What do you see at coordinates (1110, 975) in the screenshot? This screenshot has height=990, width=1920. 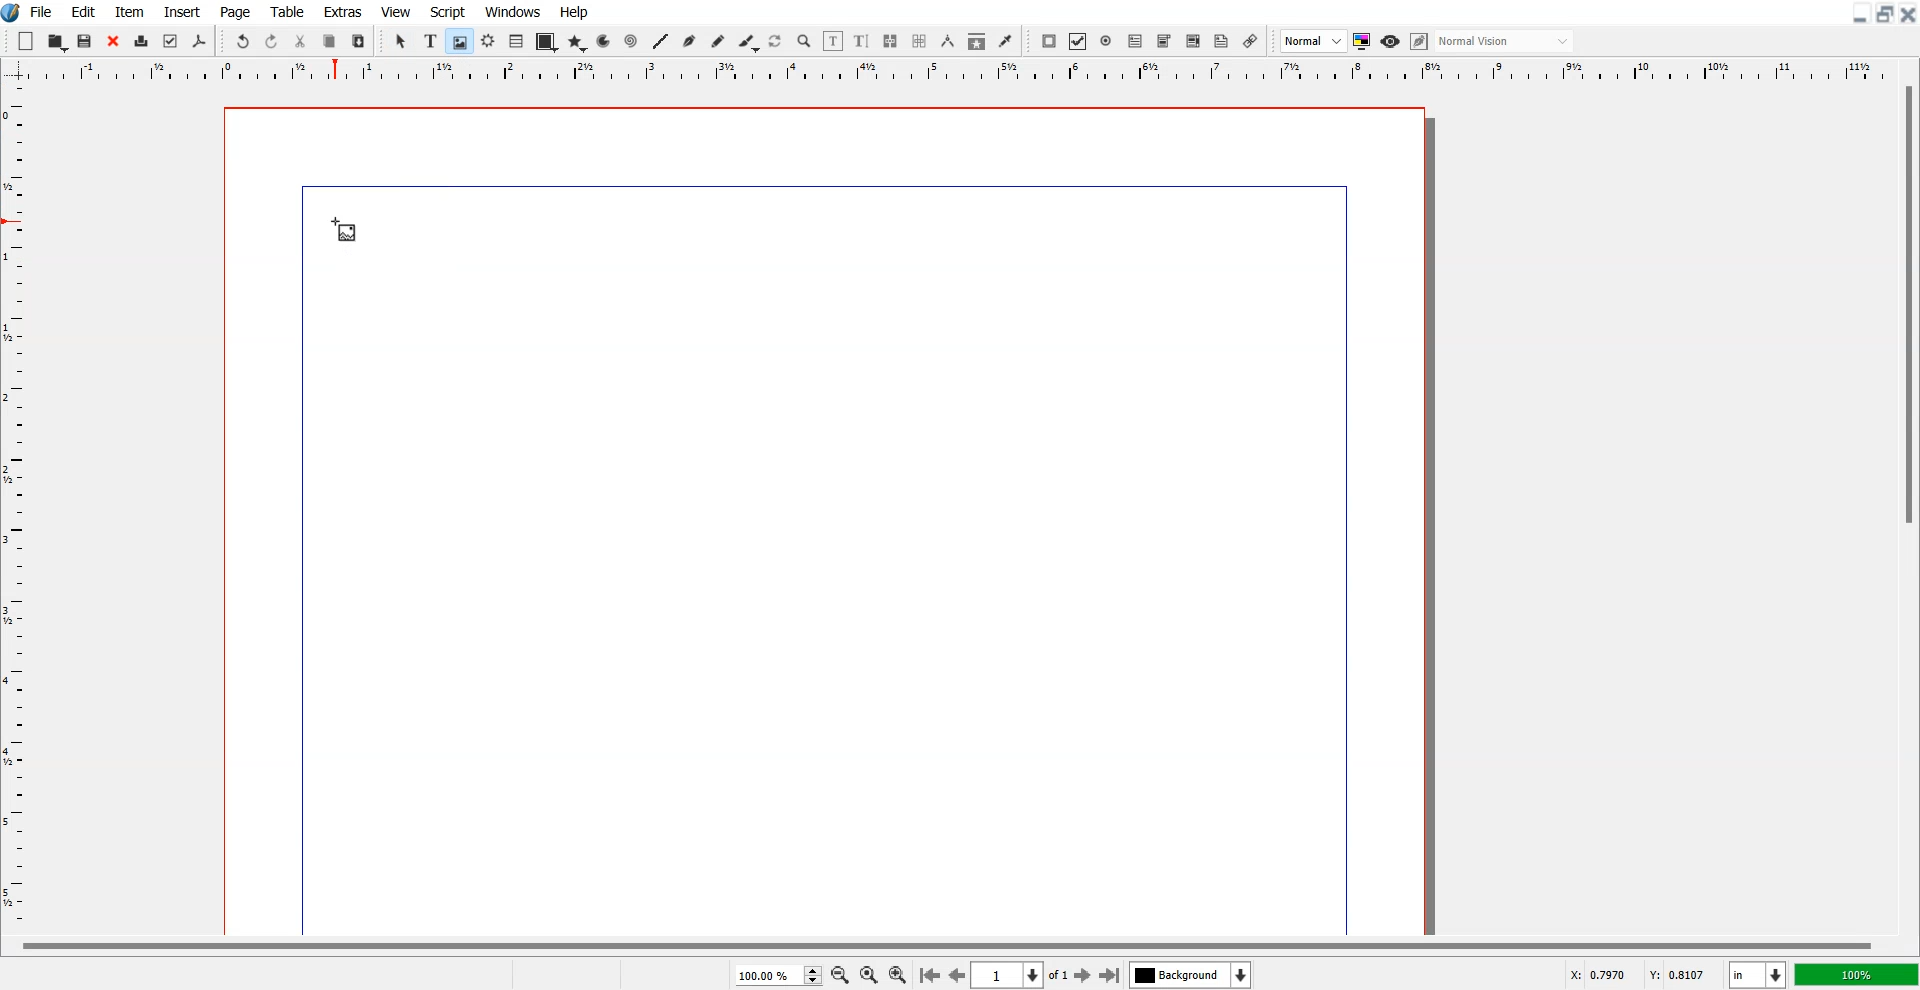 I see `Go to last Page` at bounding box center [1110, 975].